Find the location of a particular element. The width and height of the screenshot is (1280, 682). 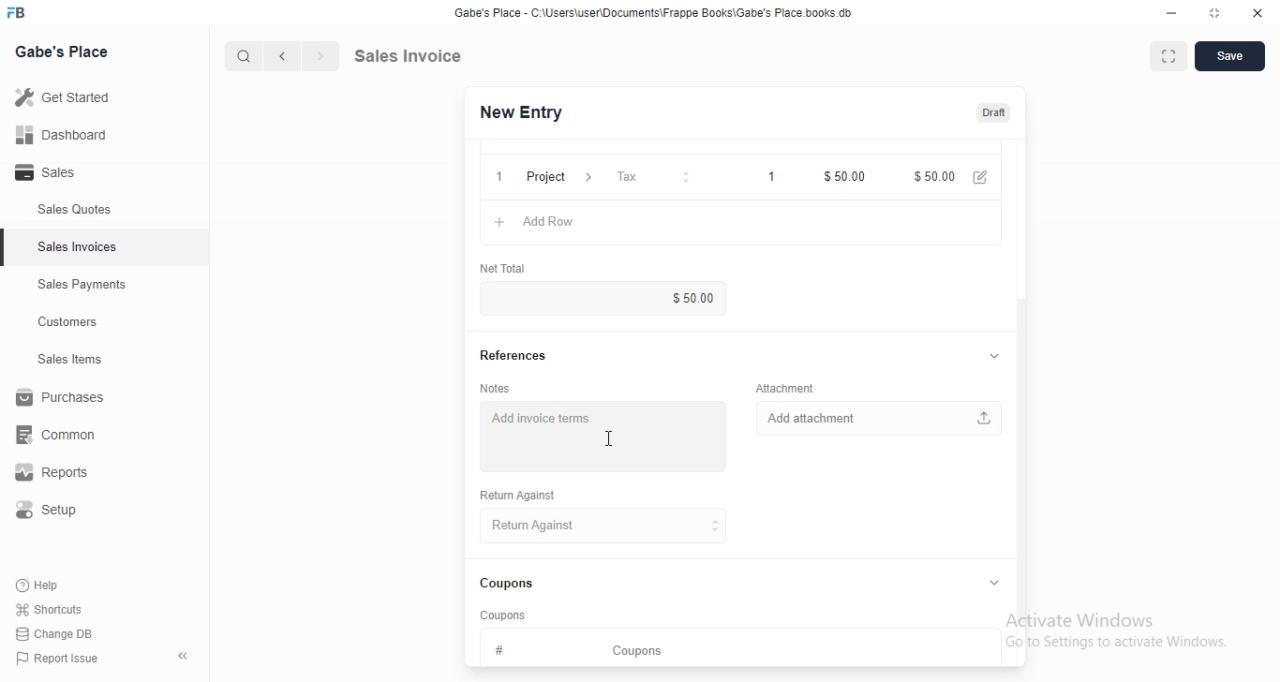

close is located at coordinates (1257, 14).